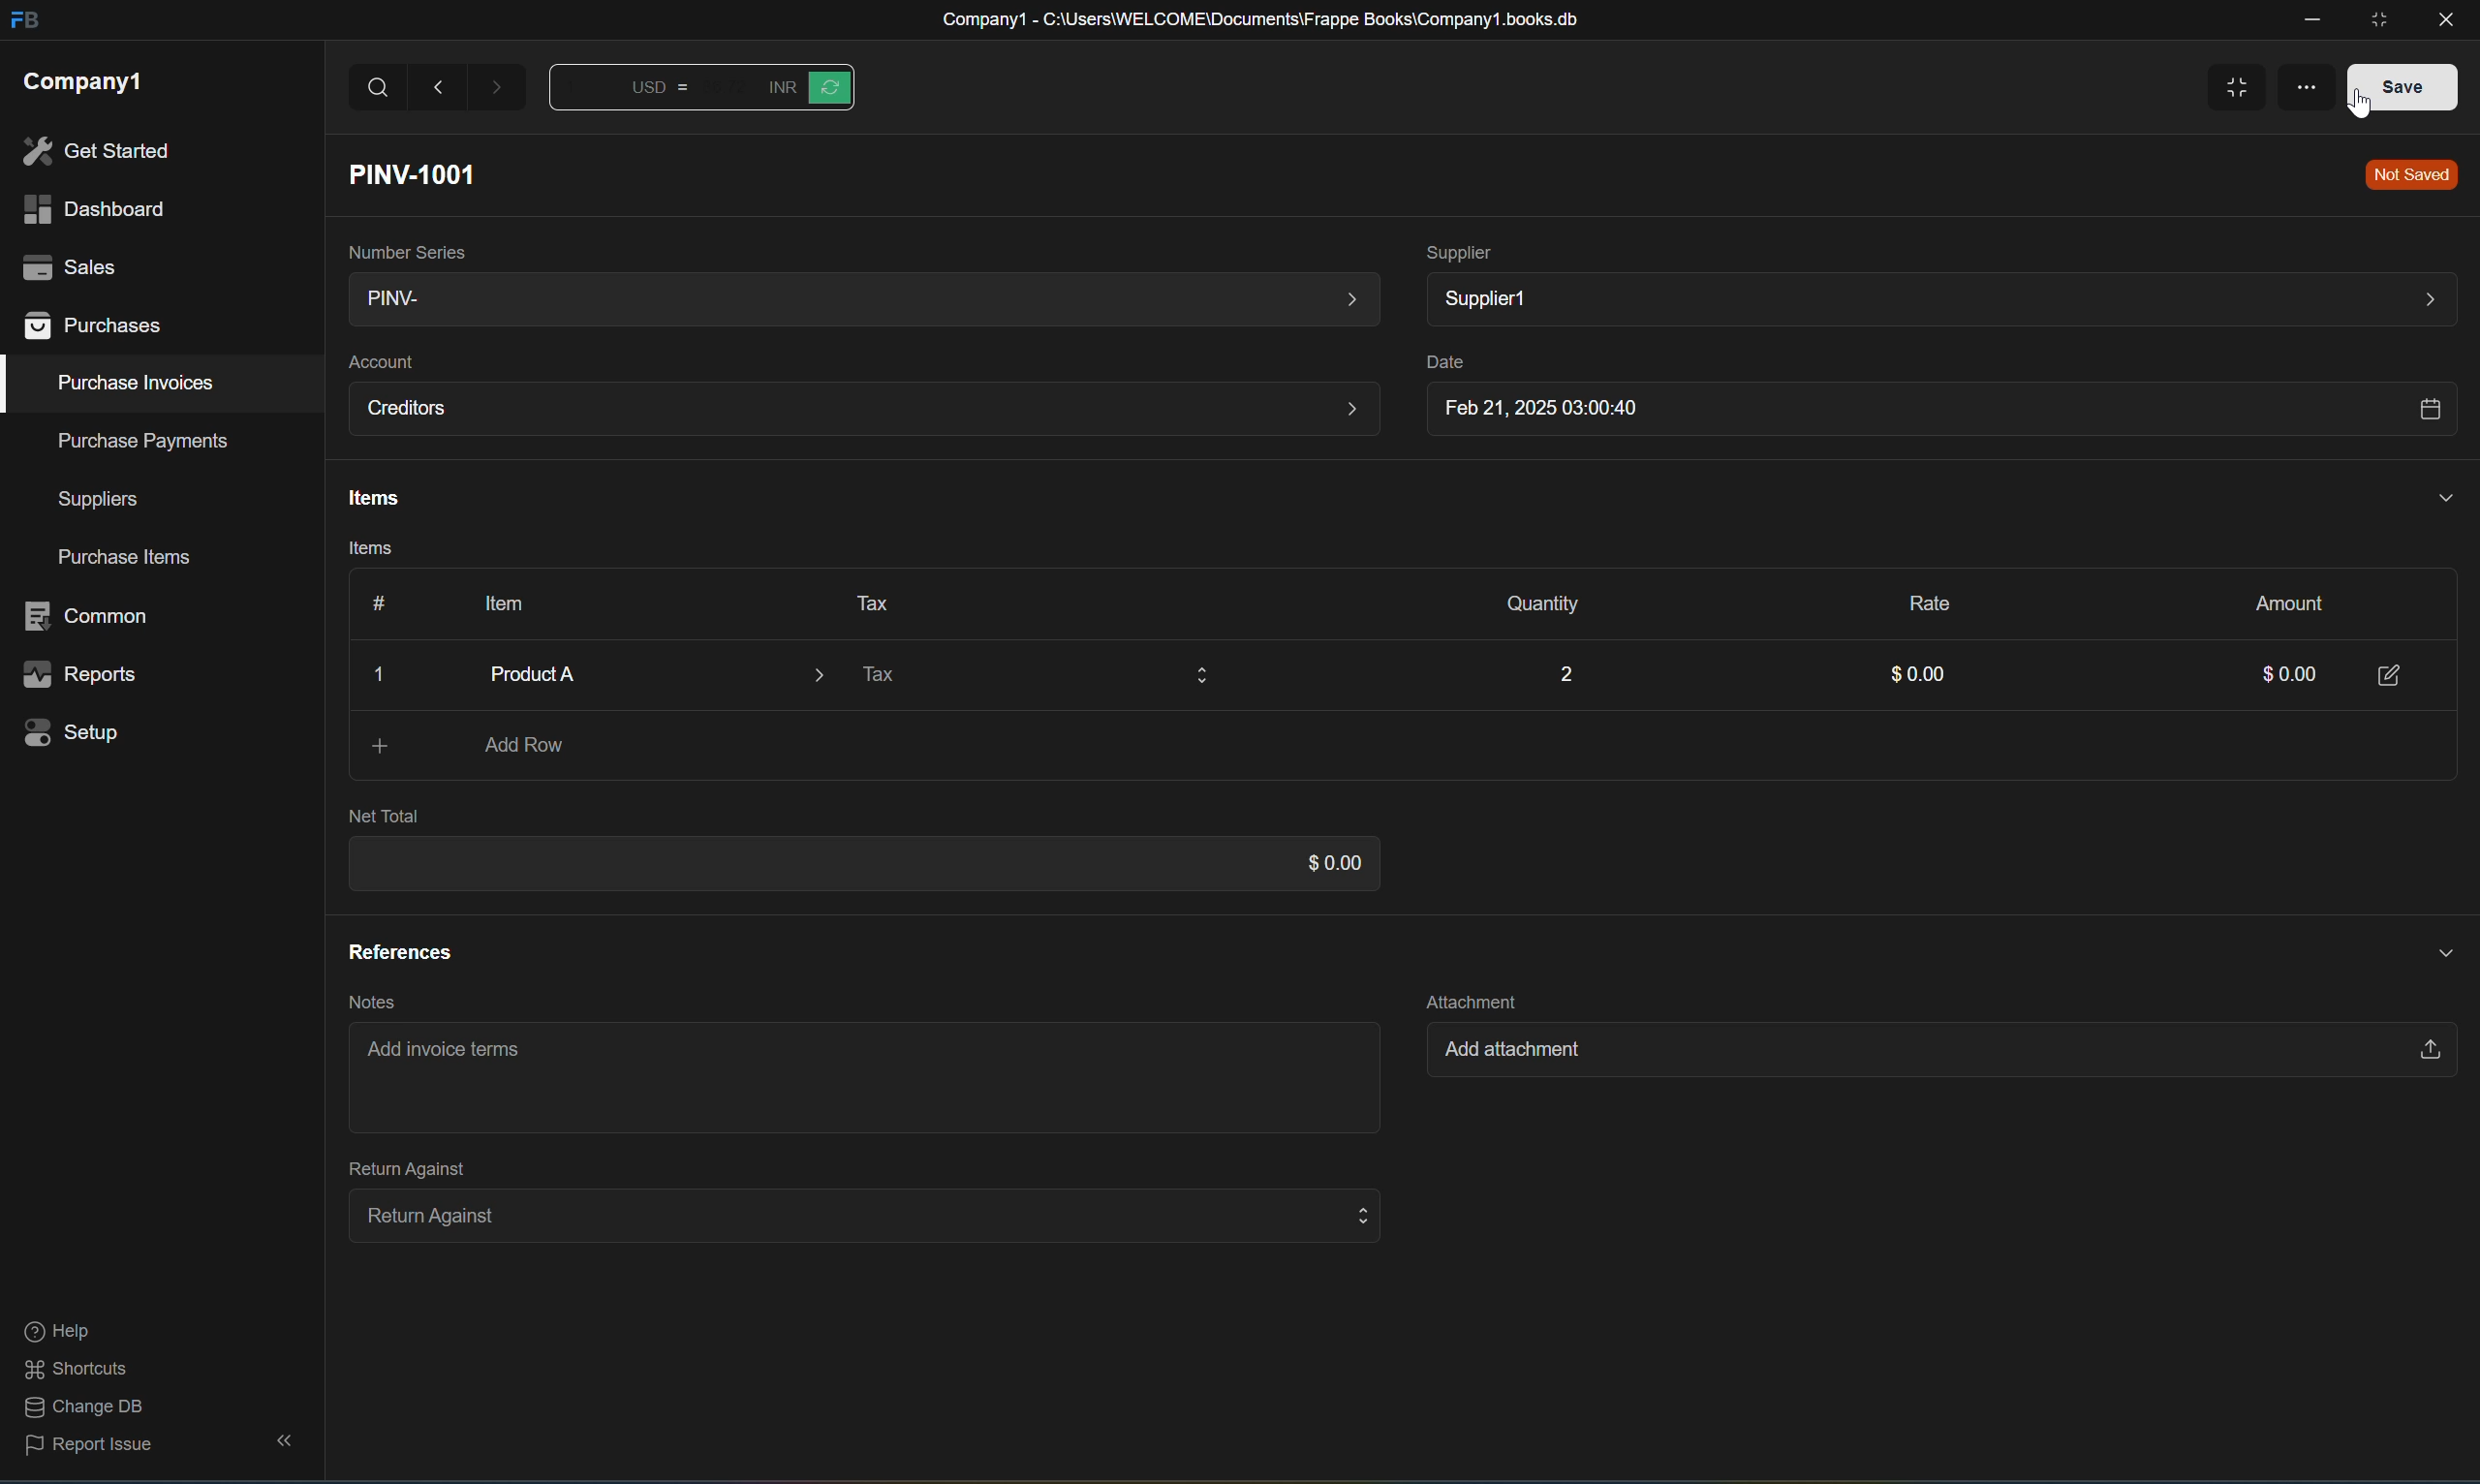  Describe the element at coordinates (1323, 863) in the screenshot. I see `$0.00` at that location.